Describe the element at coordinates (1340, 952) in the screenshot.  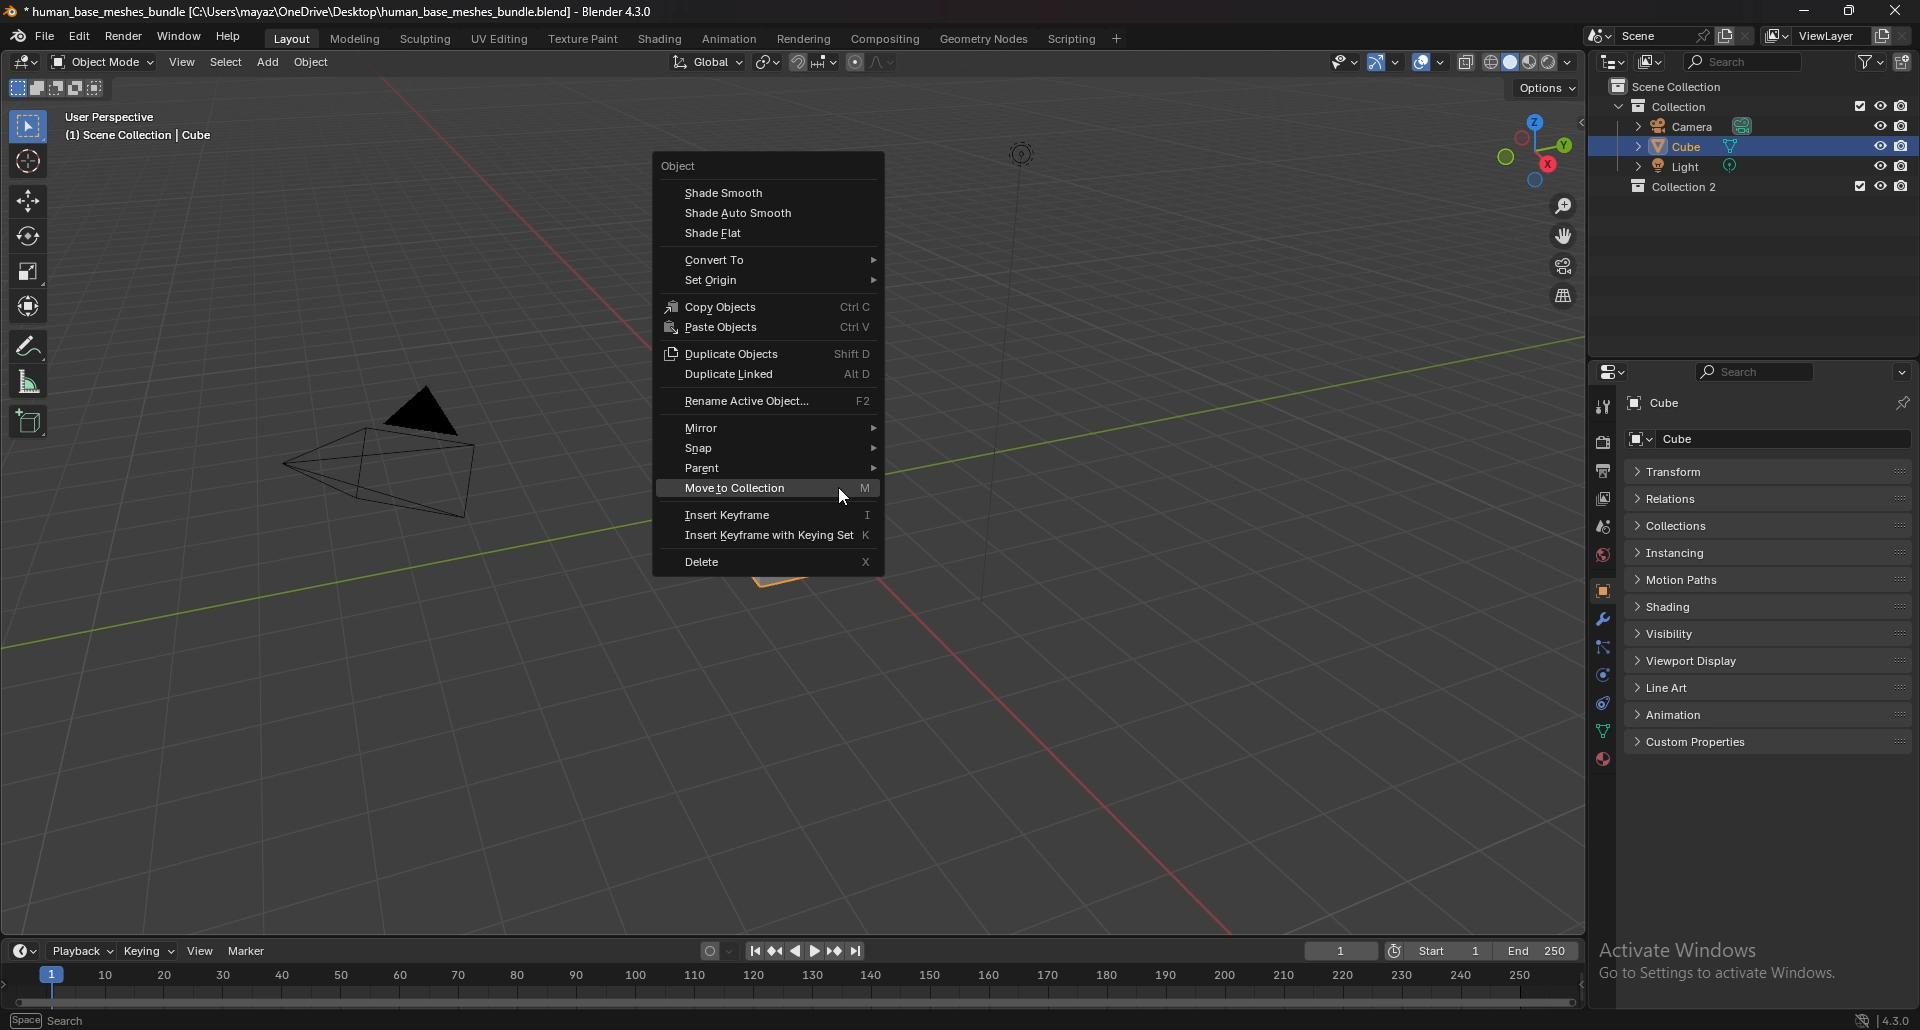
I see `current frame` at that location.